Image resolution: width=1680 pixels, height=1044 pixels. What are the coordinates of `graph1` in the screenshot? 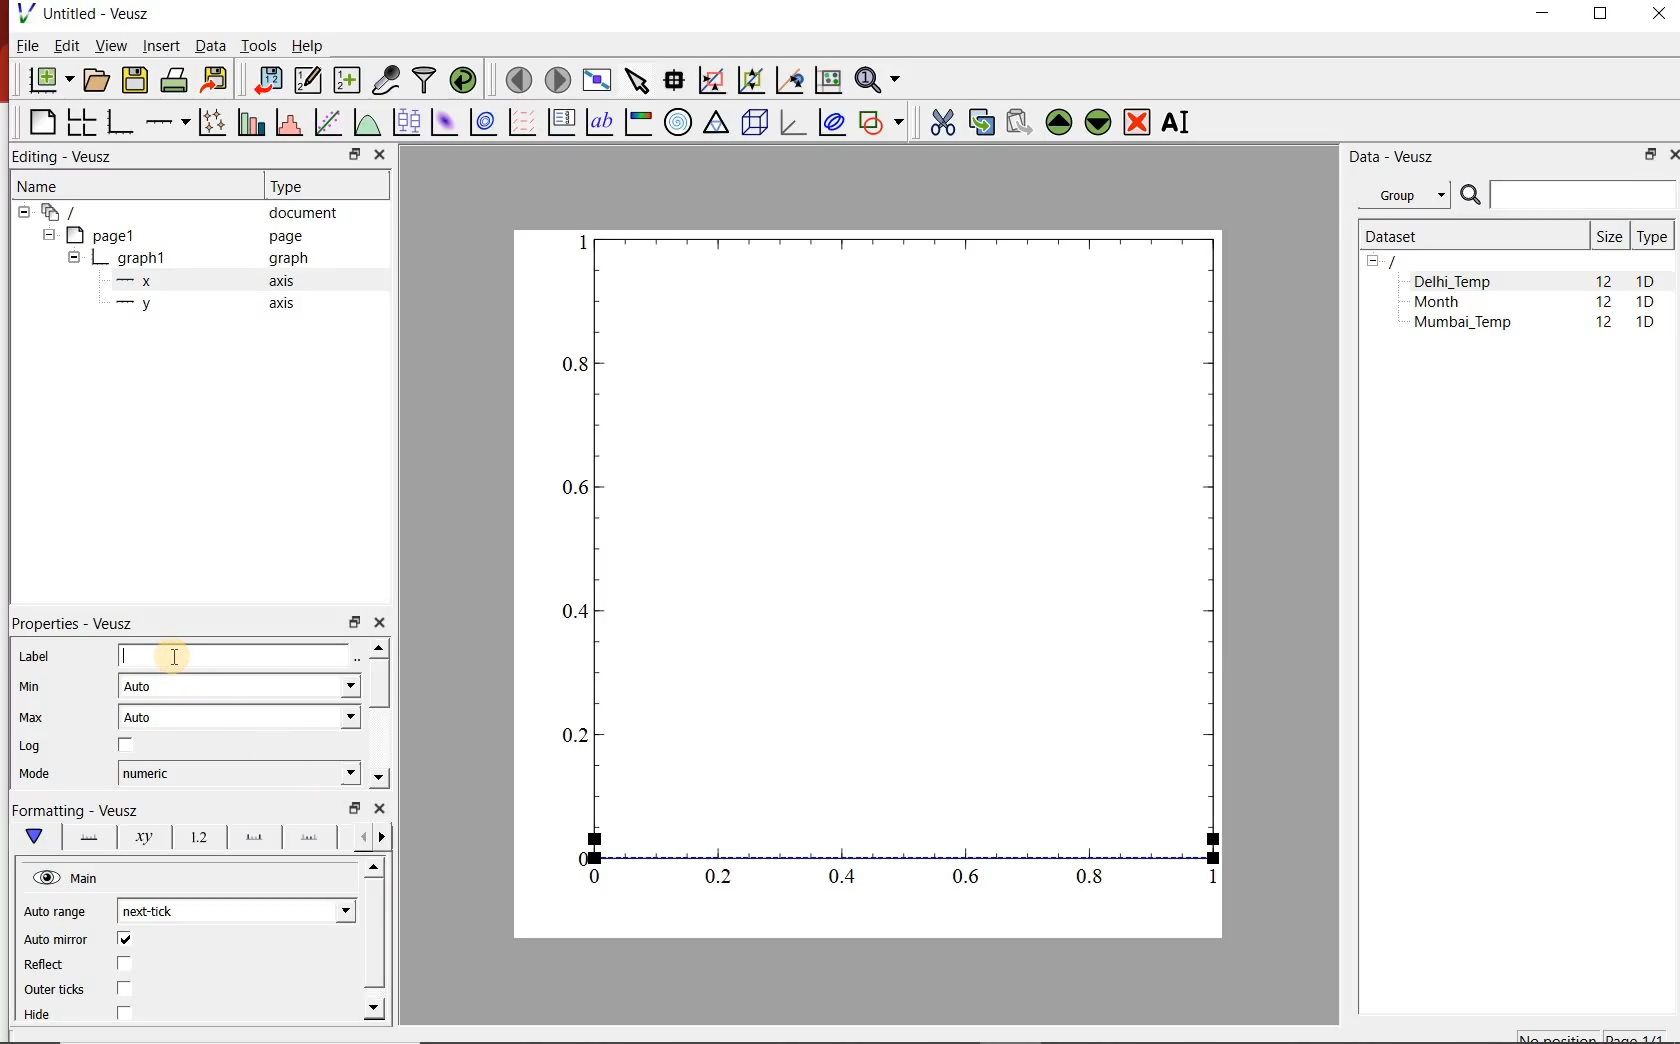 It's located at (891, 570).